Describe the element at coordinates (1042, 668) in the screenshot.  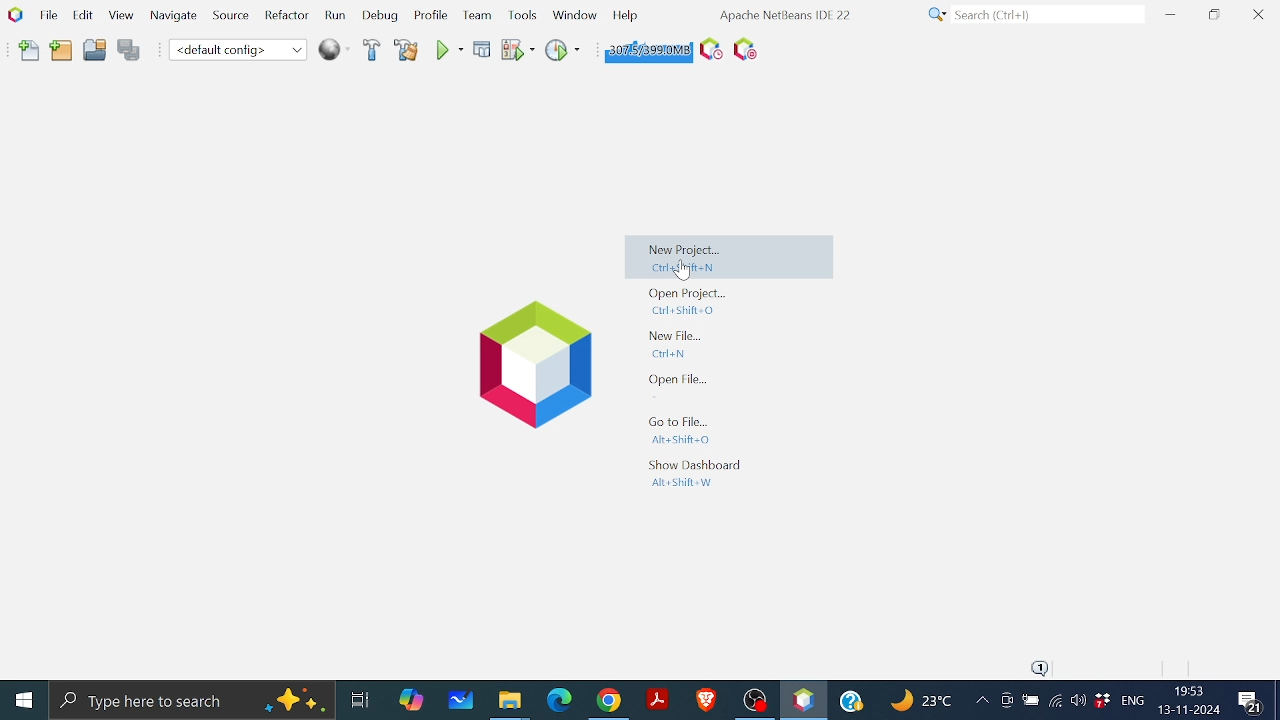
I see `notifications` at that location.